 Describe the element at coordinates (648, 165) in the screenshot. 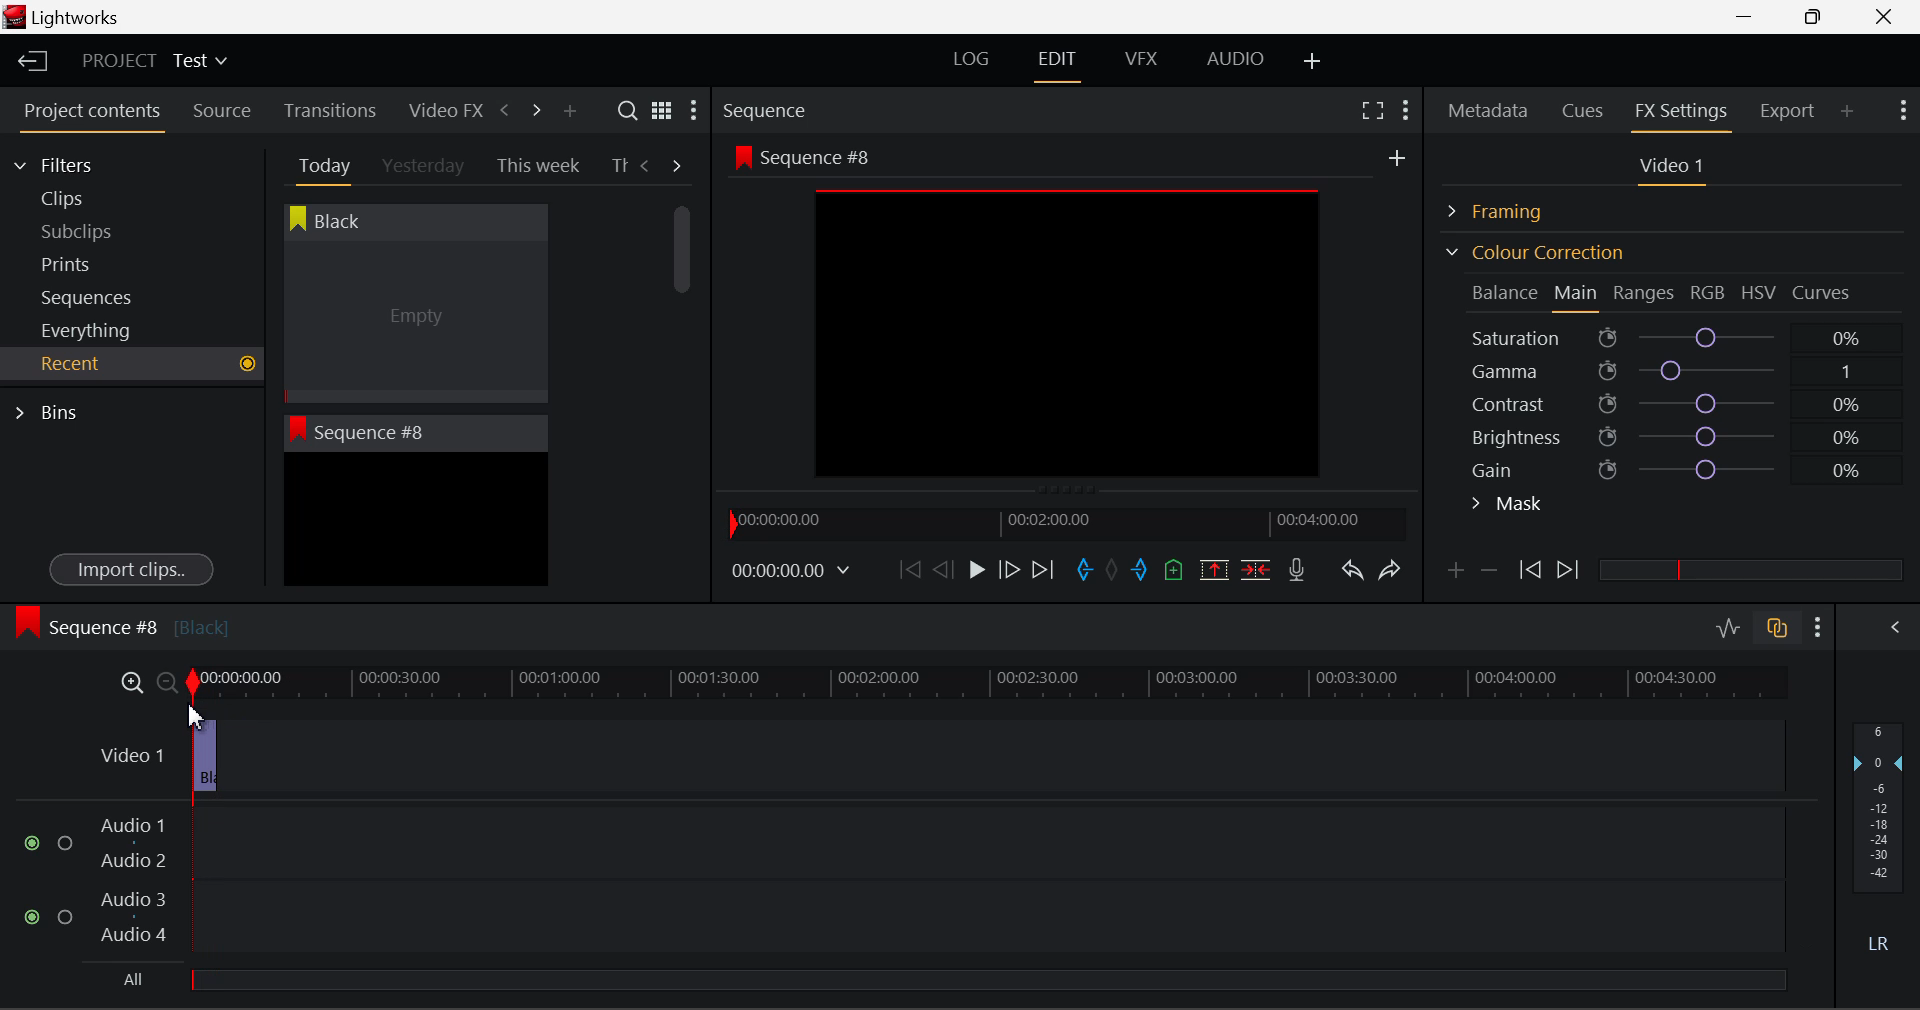

I see `Previous Tab` at that location.